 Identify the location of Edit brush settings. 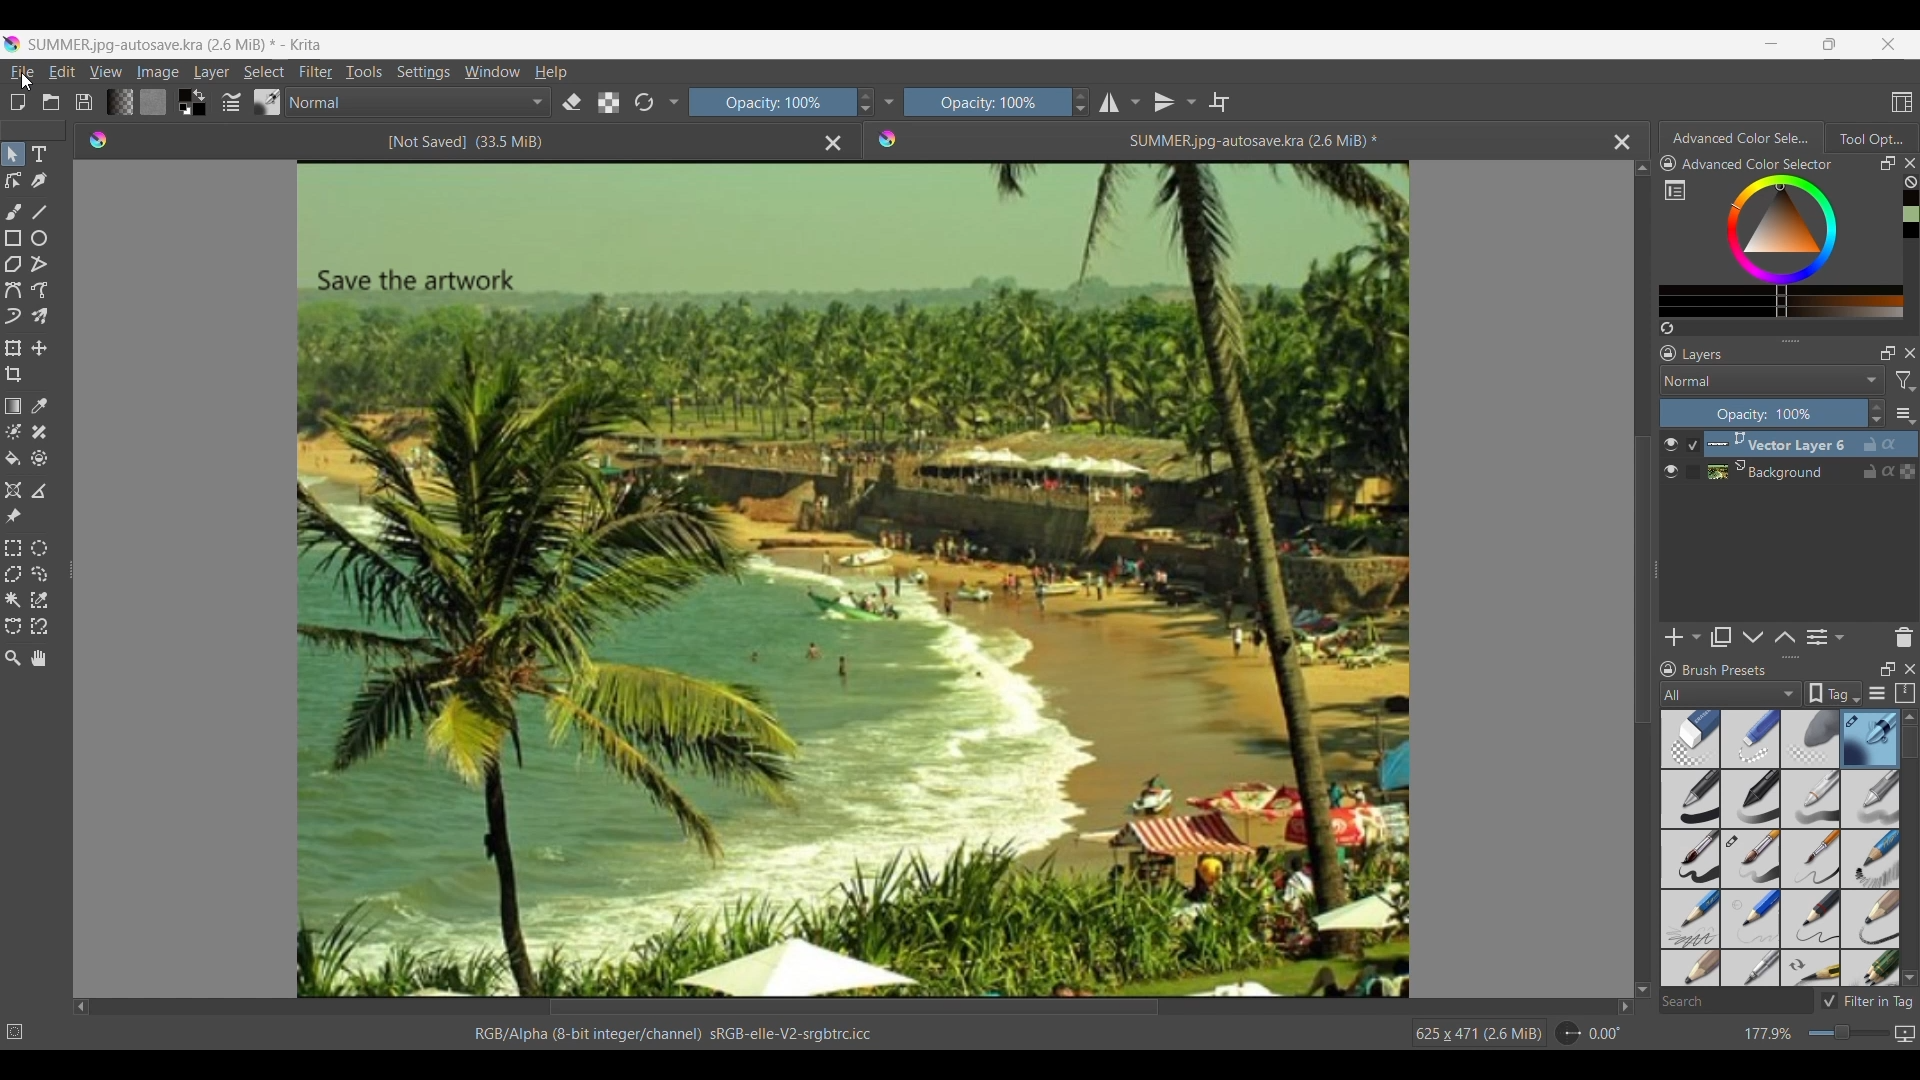
(231, 101).